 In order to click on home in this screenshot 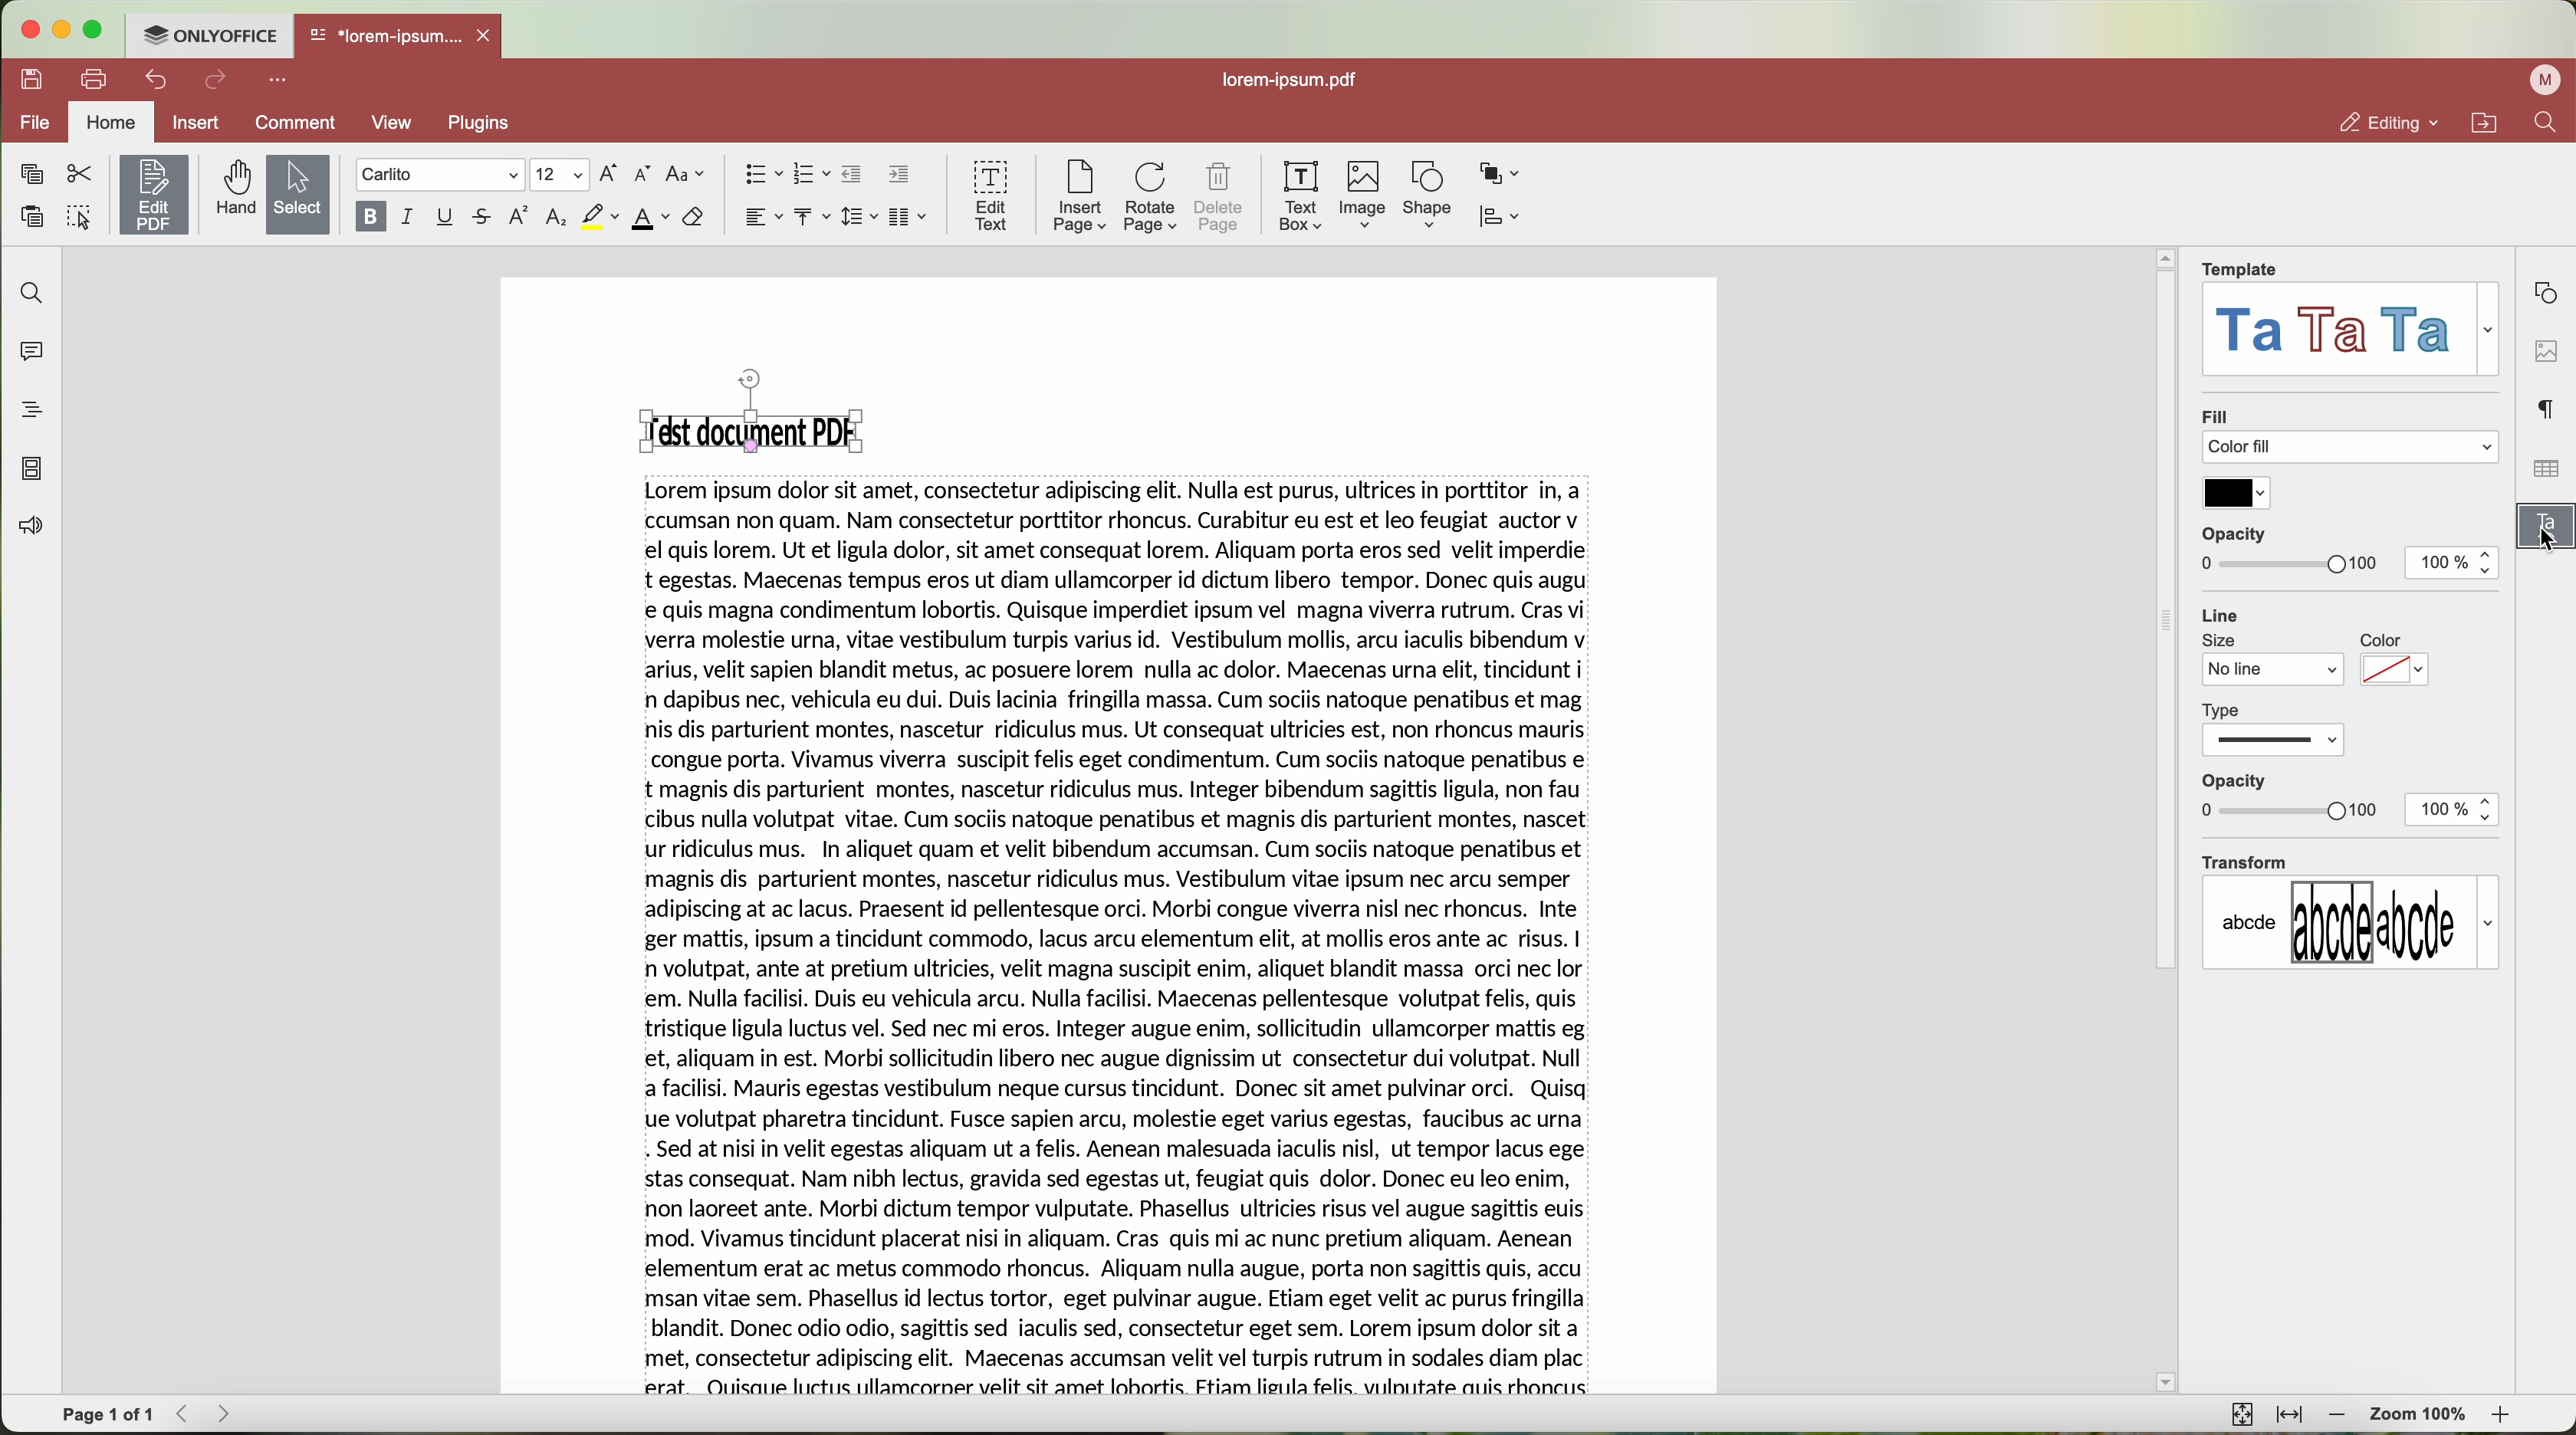, I will do `click(113, 122)`.